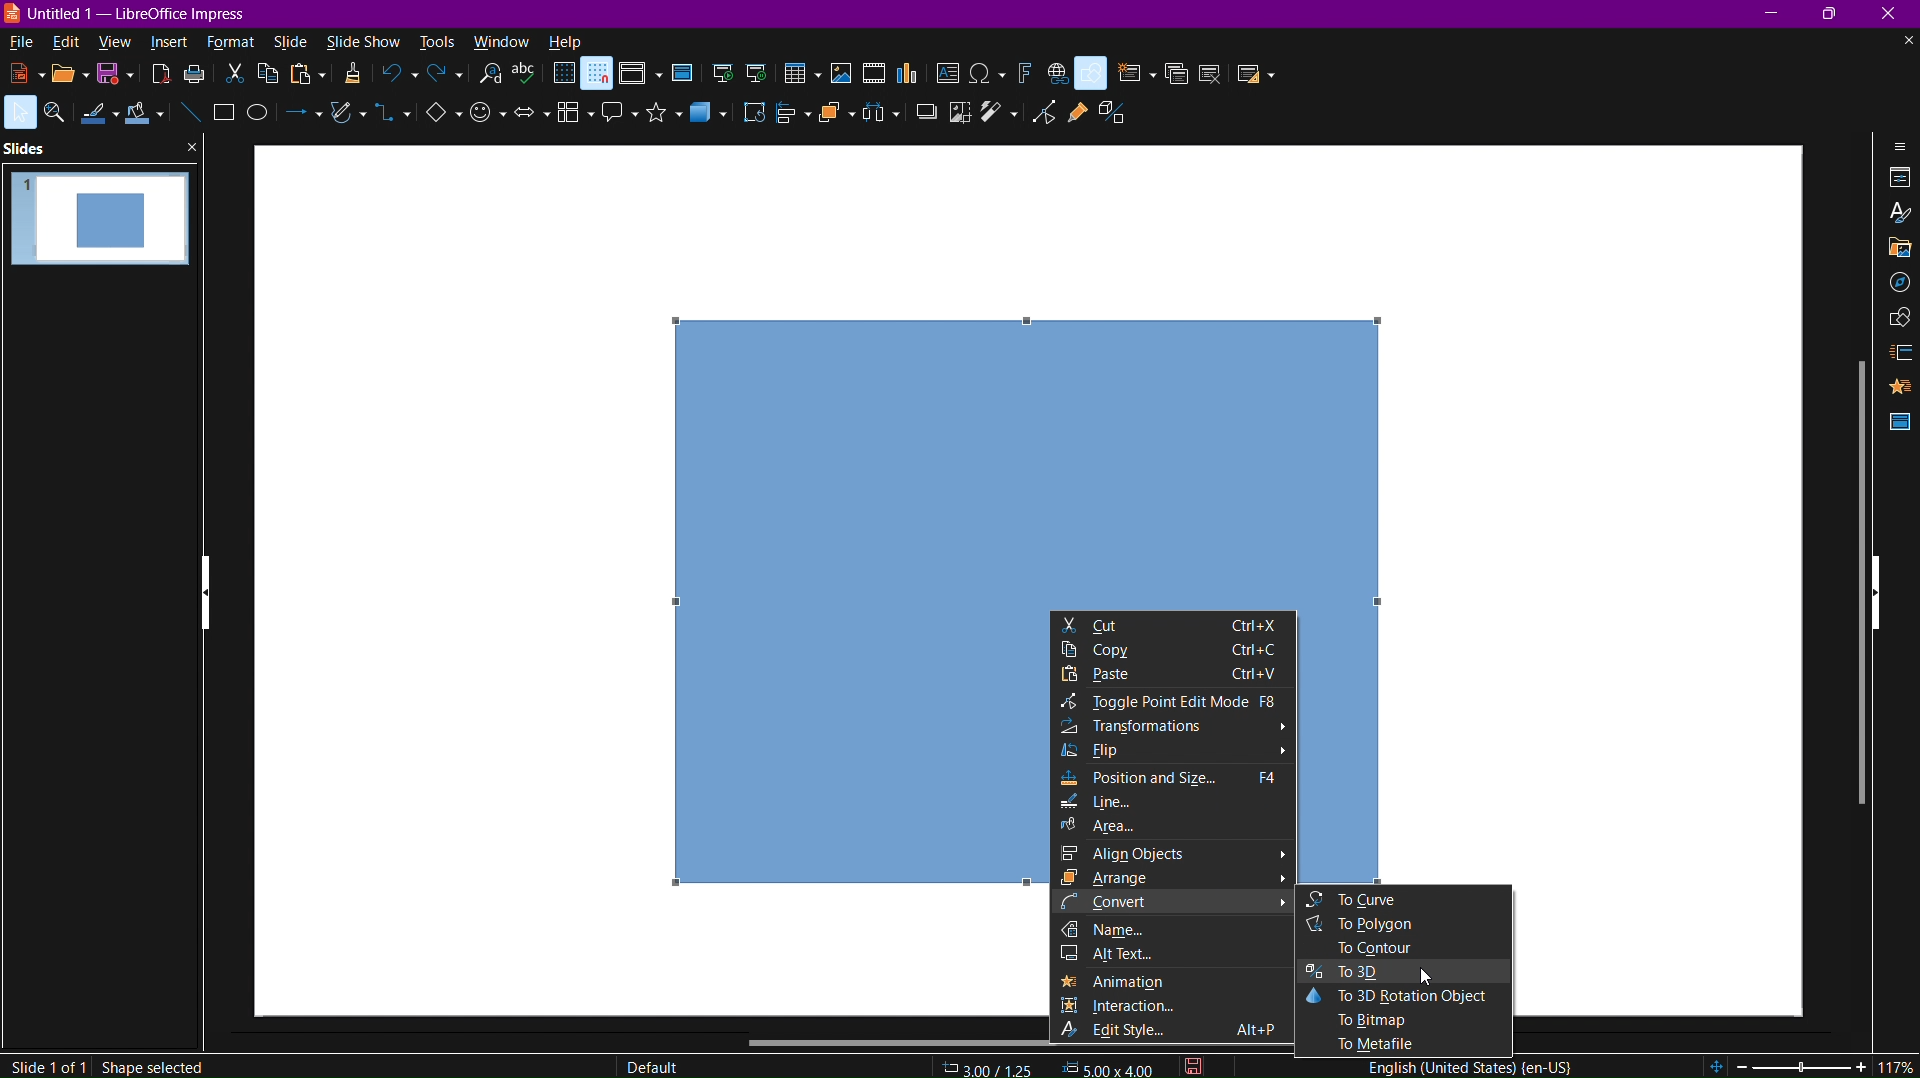 The height and width of the screenshot is (1078, 1920). I want to click on hide, so click(1876, 594).